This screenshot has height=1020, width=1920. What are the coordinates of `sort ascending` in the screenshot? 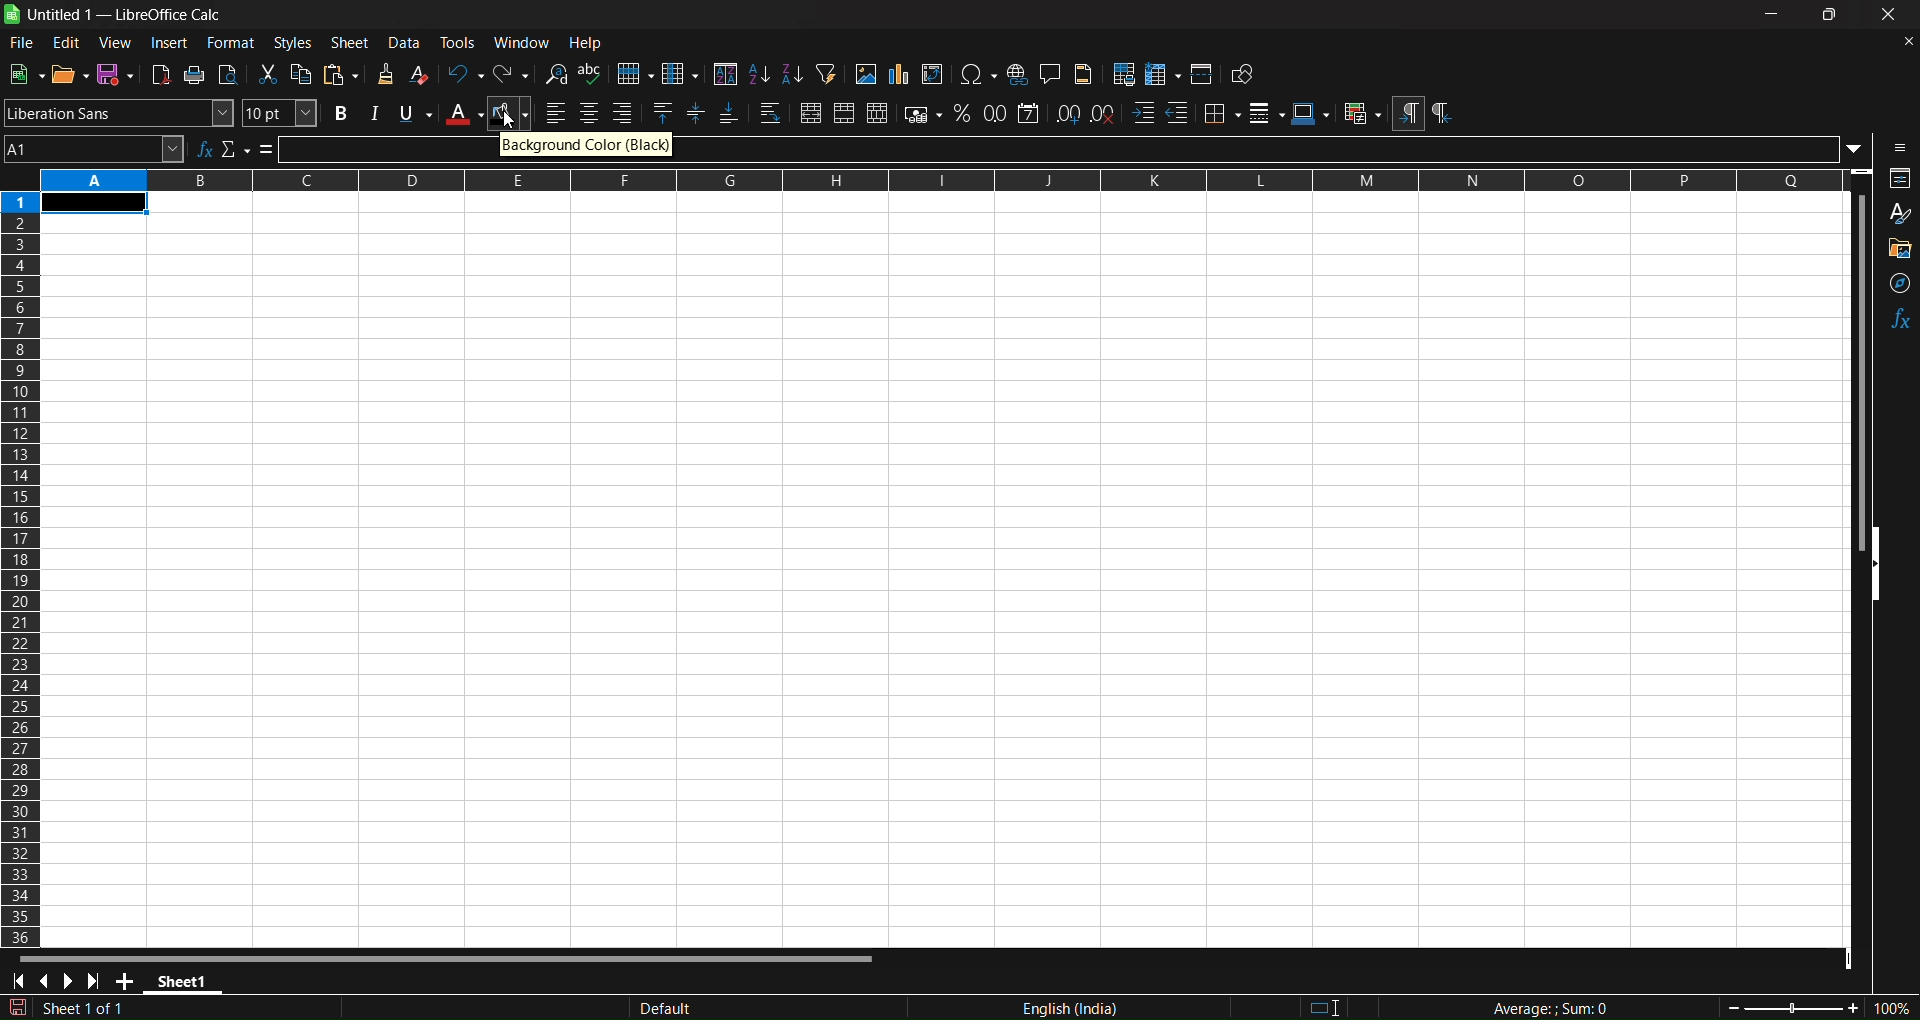 It's located at (760, 74).